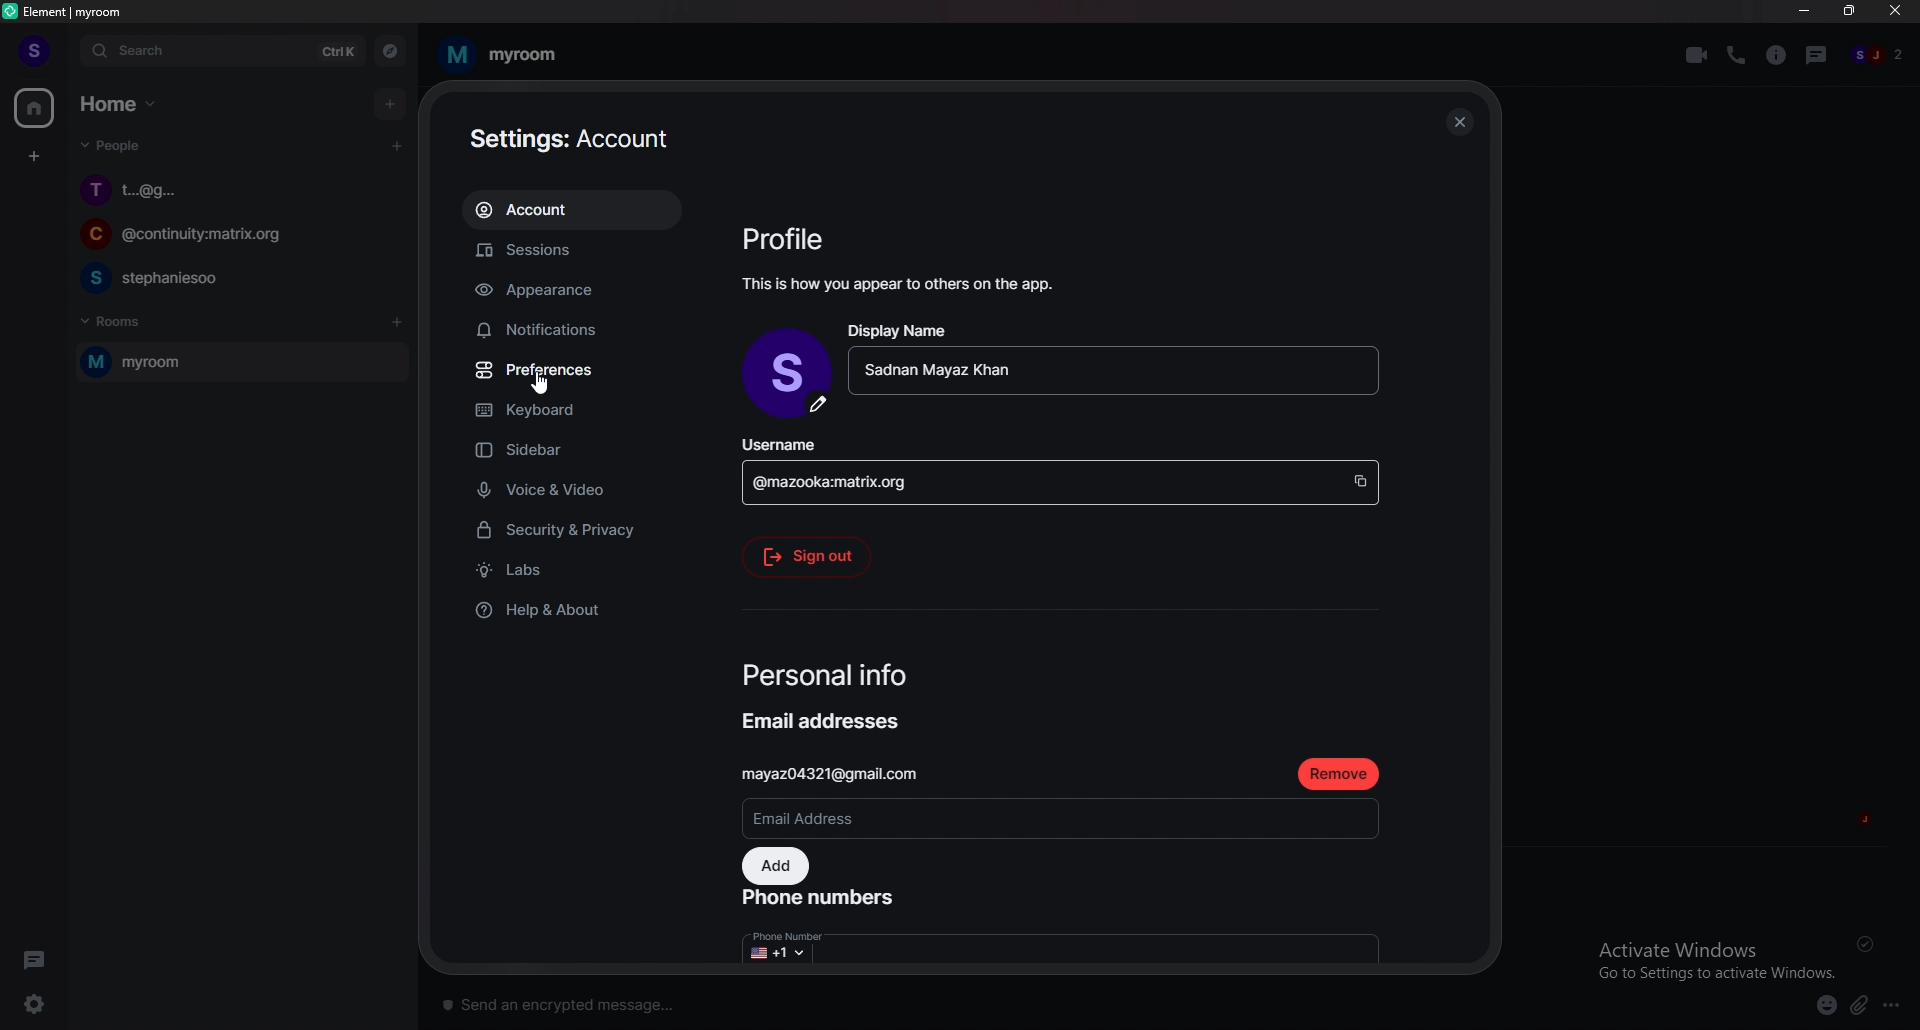 The image size is (1920, 1030). Describe the element at coordinates (1818, 1004) in the screenshot. I see `emoji` at that location.